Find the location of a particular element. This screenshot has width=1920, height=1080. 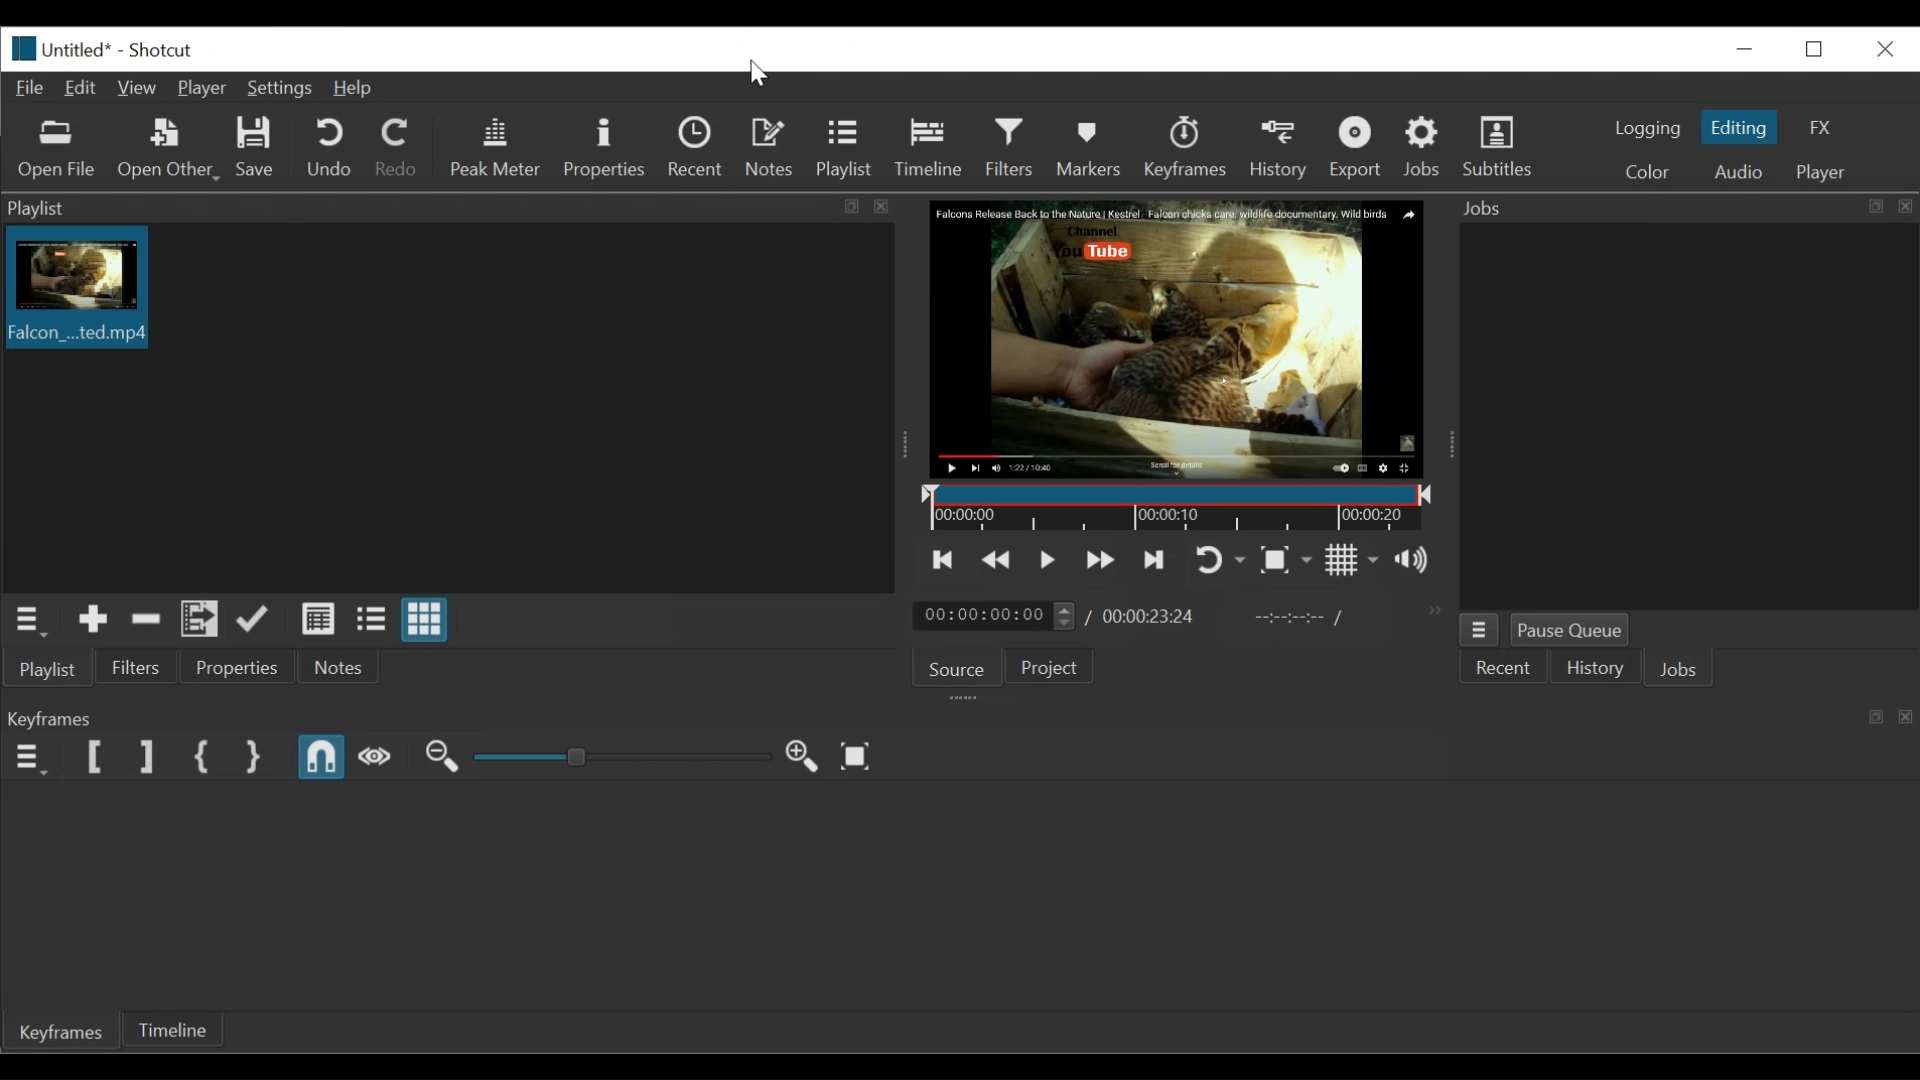

View as icons is located at coordinates (424, 619).